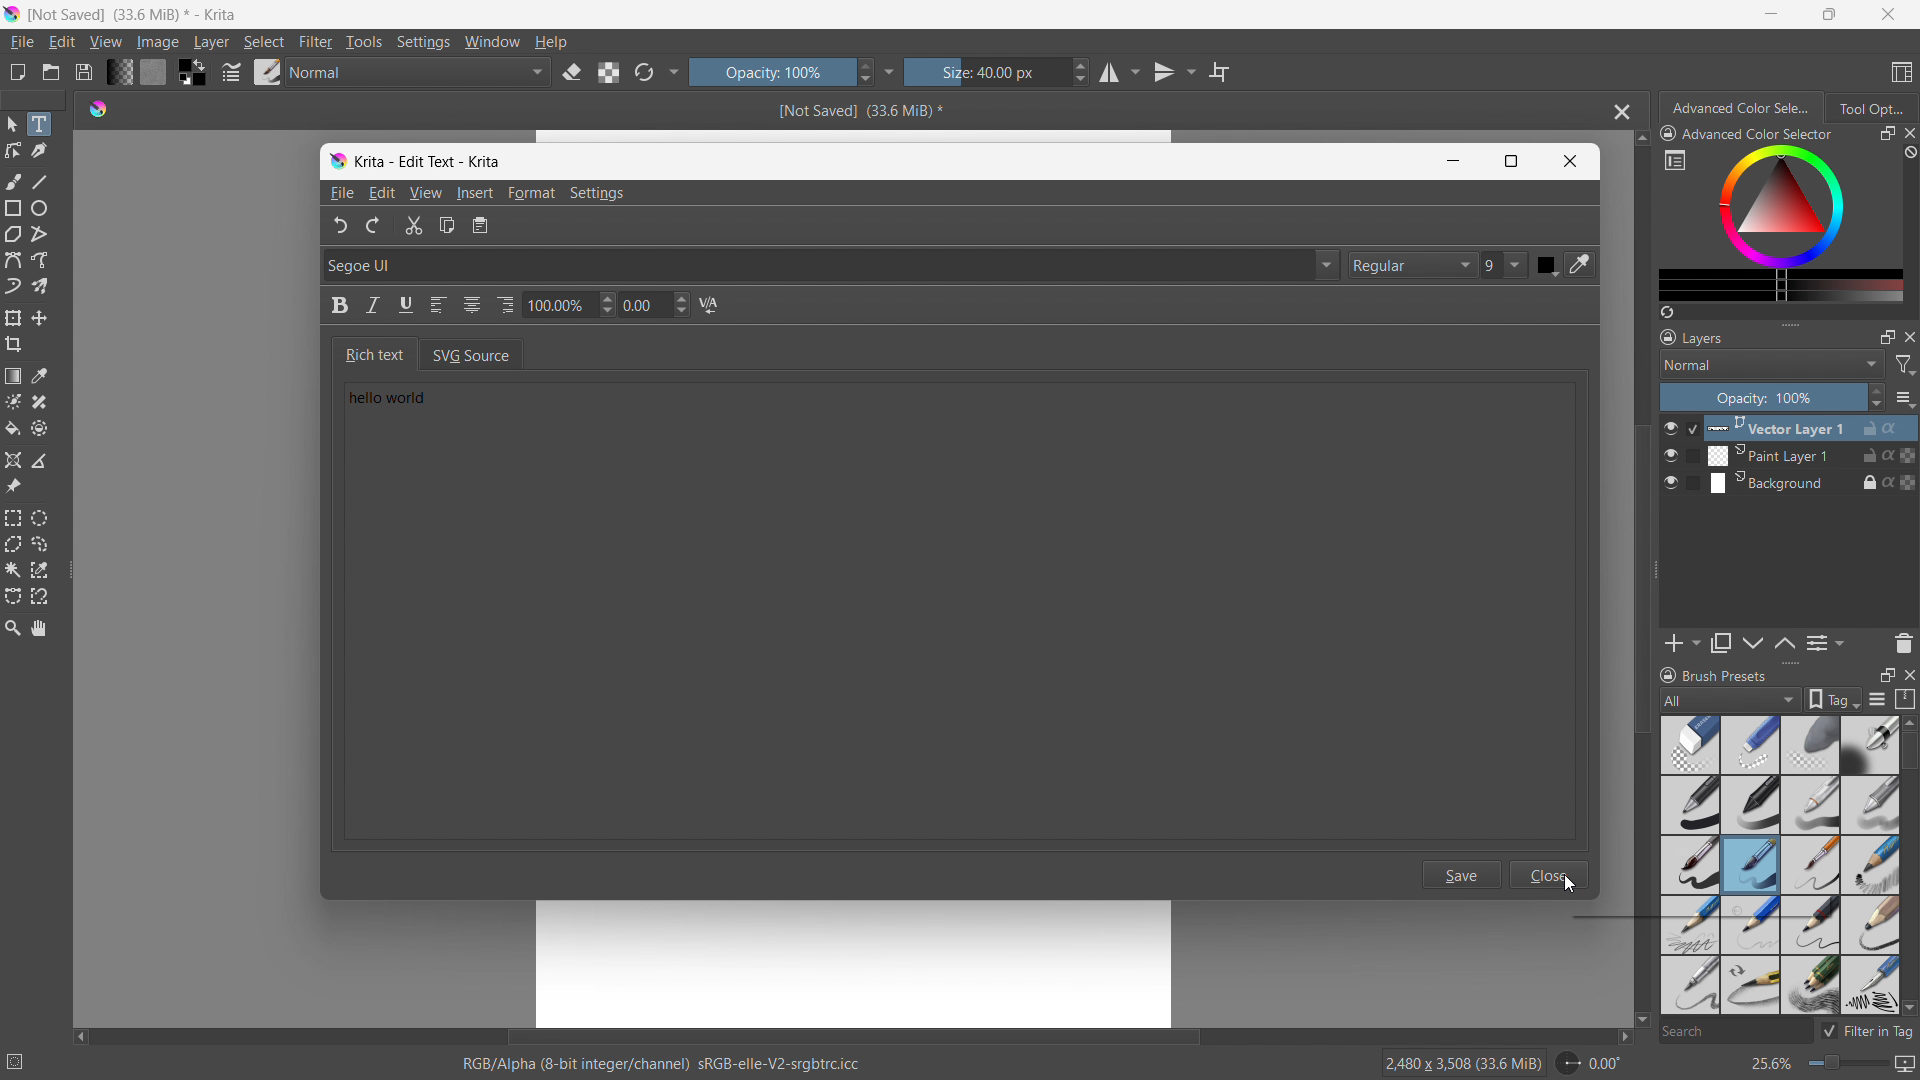 Image resolution: width=1920 pixels, height=1080 pixels. I want to click on horizontal scrollbar, so click(852, 1034).